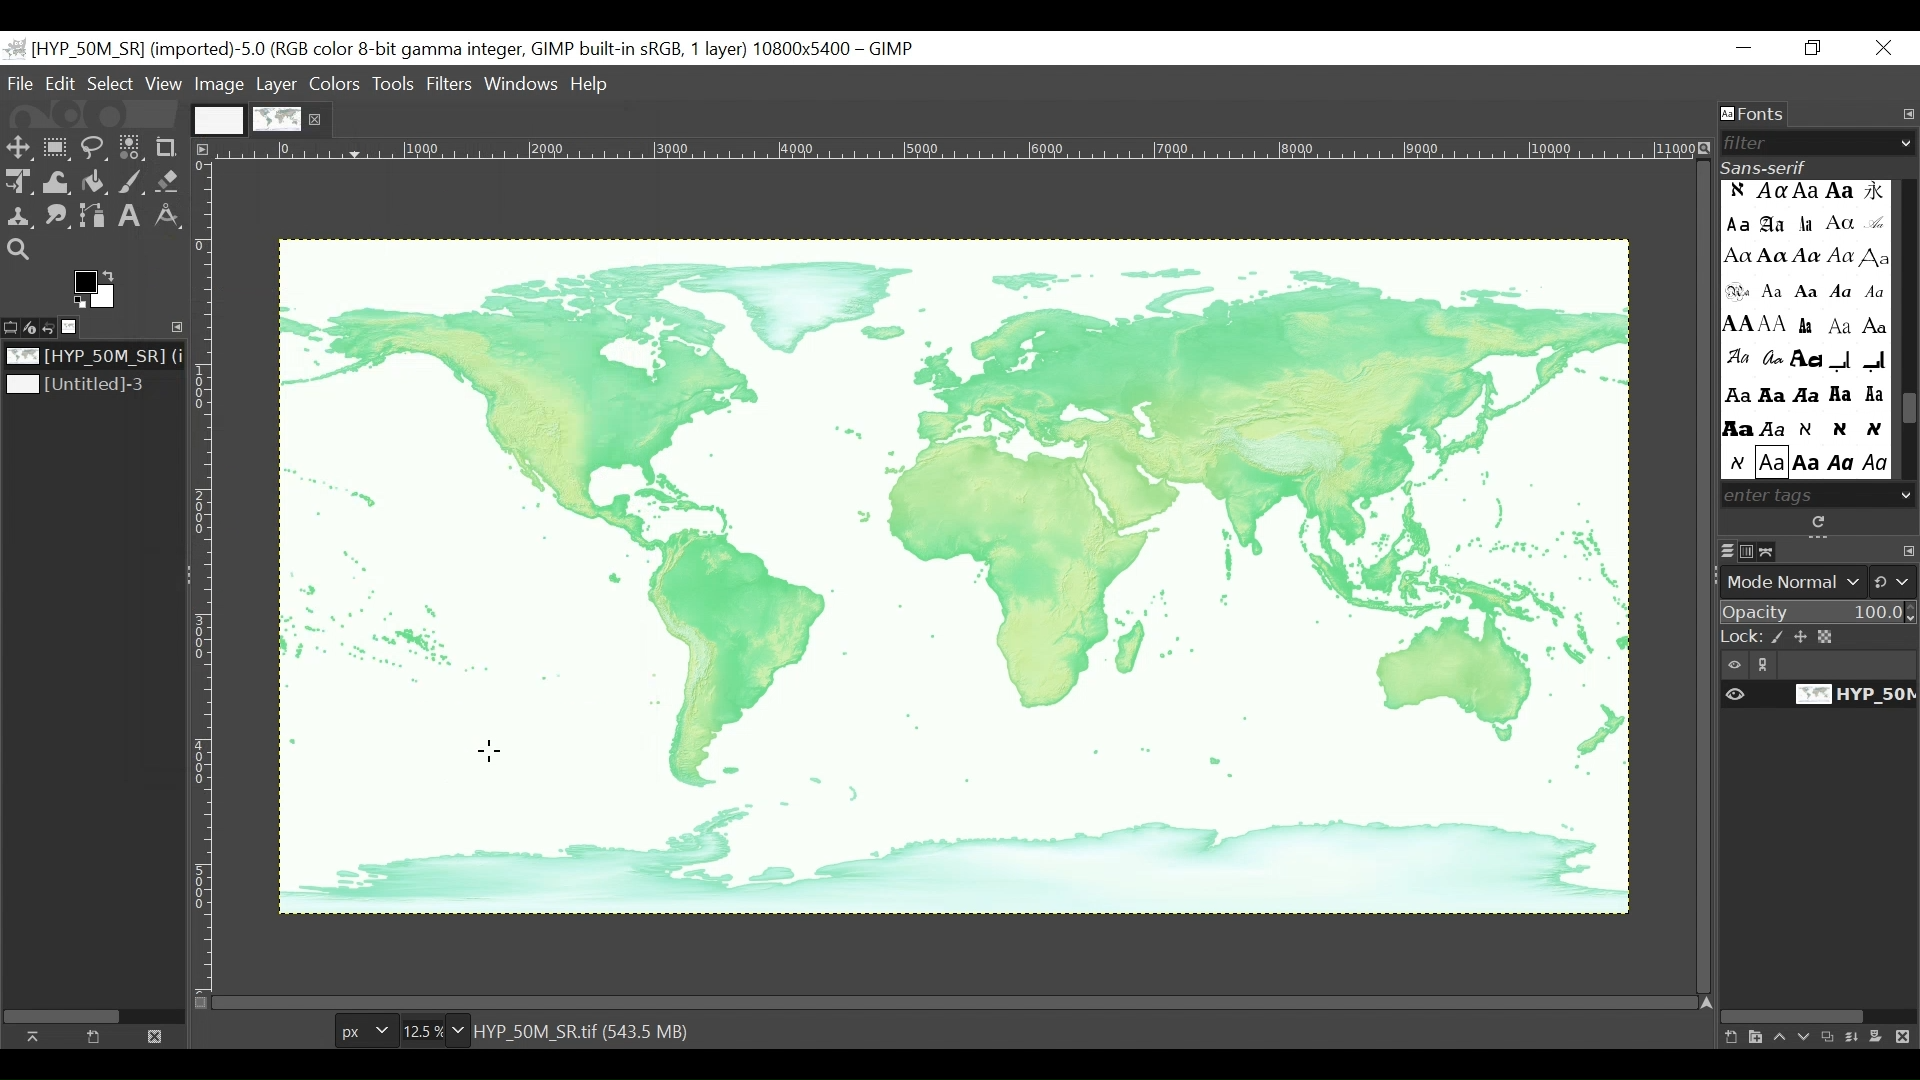 Image resolution: width=1920 pixels, height=1080 pixels. What do you see at coordinates (58, 183) in the screenshot?
I see `Warp Transform` at bounding box center [58, 183].